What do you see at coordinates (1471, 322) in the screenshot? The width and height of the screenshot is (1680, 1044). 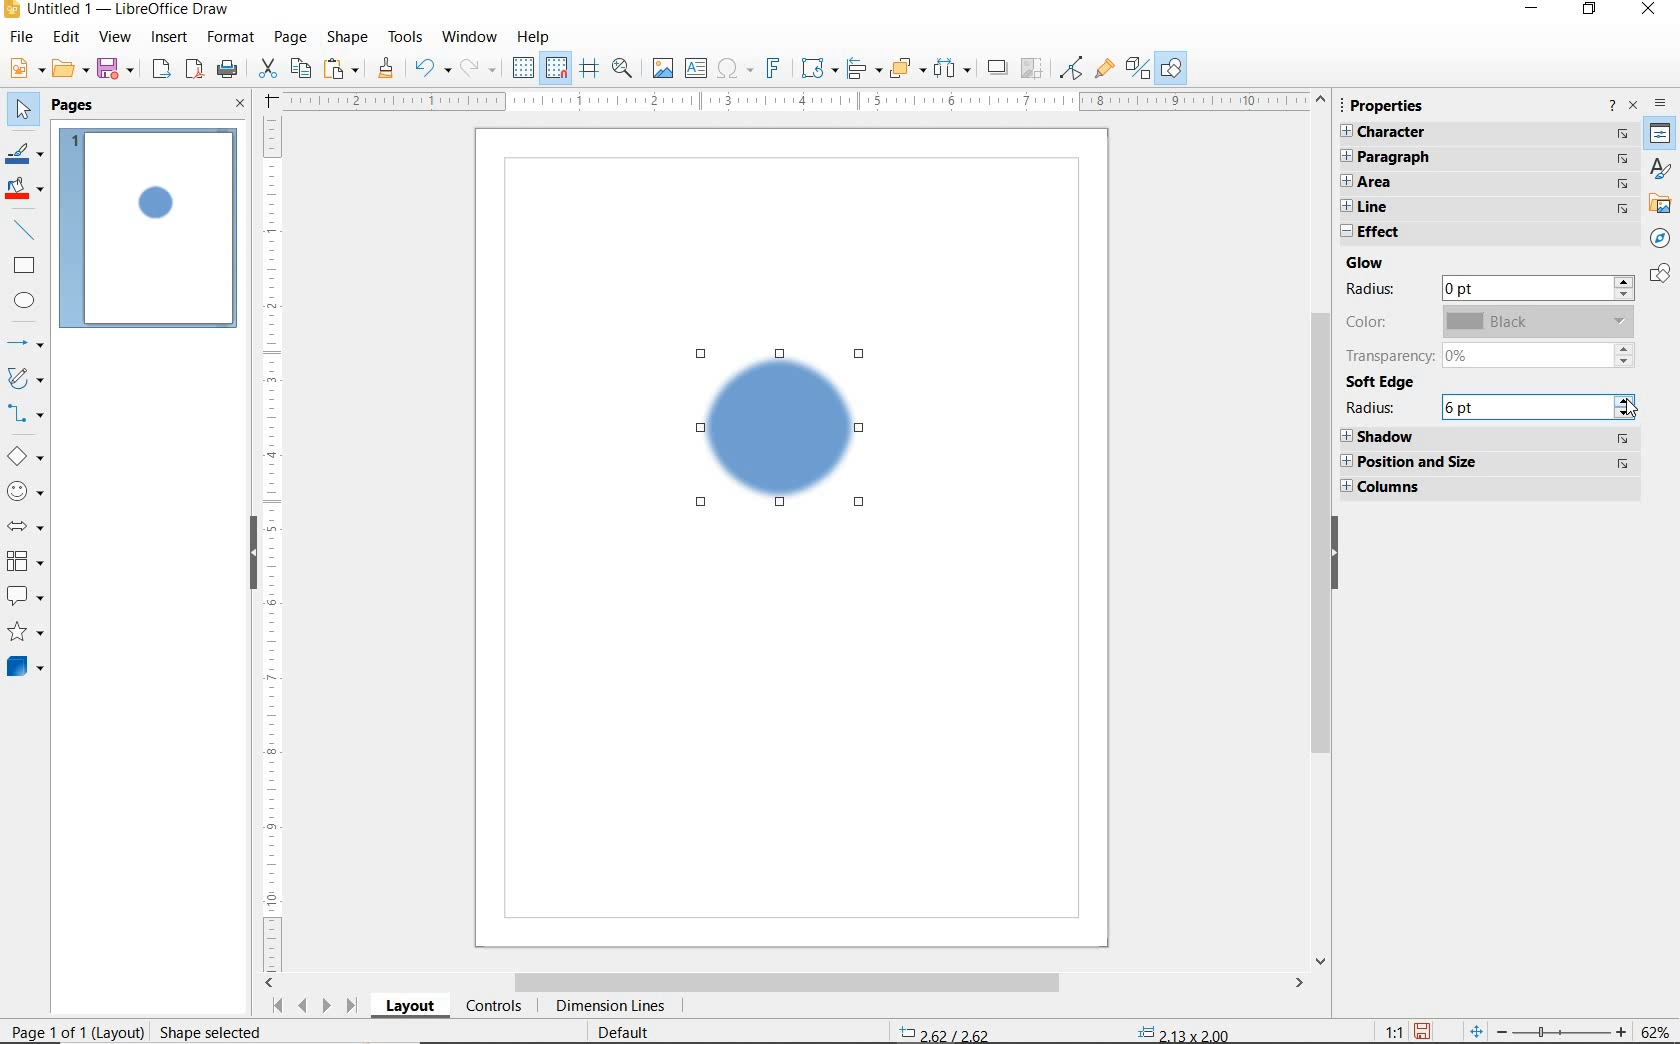 I see `COLOR Black` at bounding box center [1471, 322].